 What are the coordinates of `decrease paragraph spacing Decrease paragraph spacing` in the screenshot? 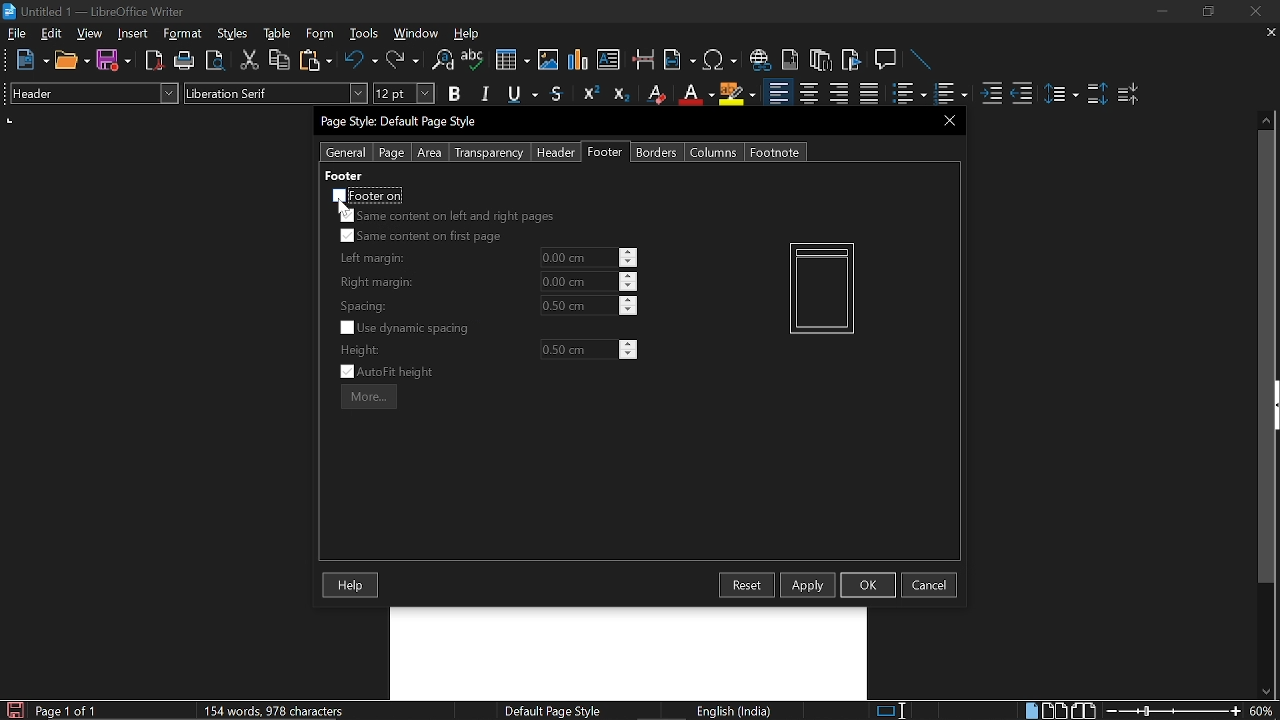 It's located at (1130, 93).